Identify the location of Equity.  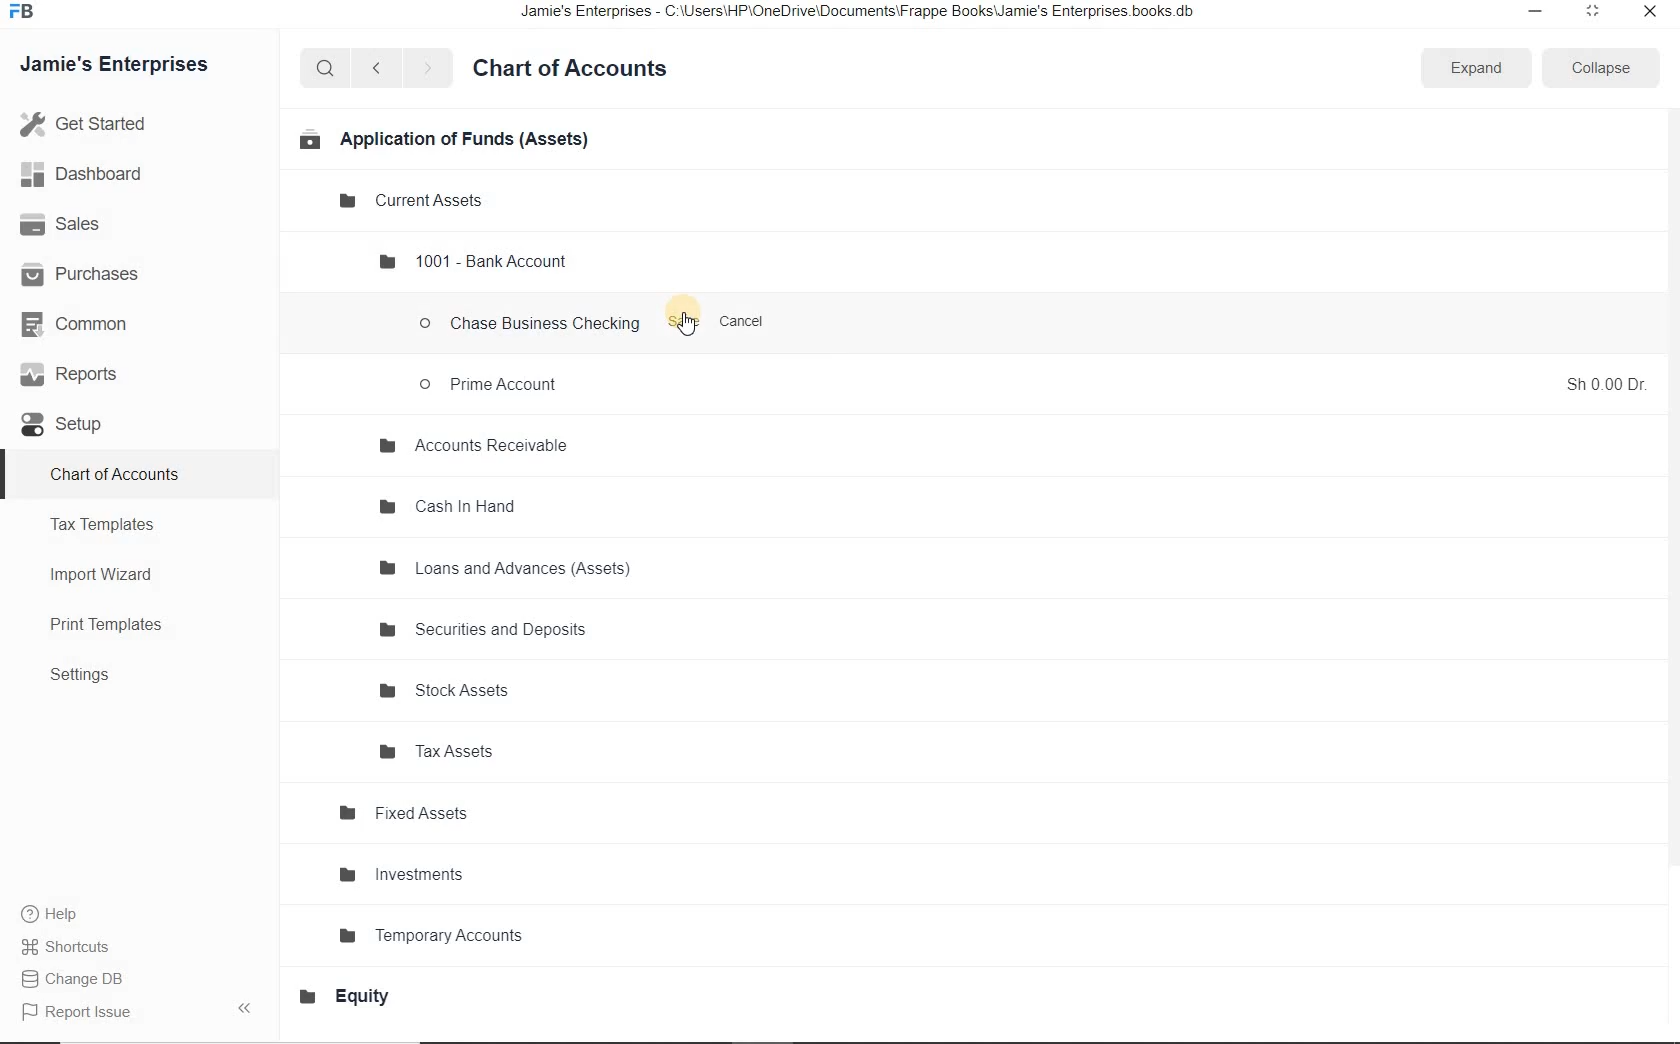
(355, 996).